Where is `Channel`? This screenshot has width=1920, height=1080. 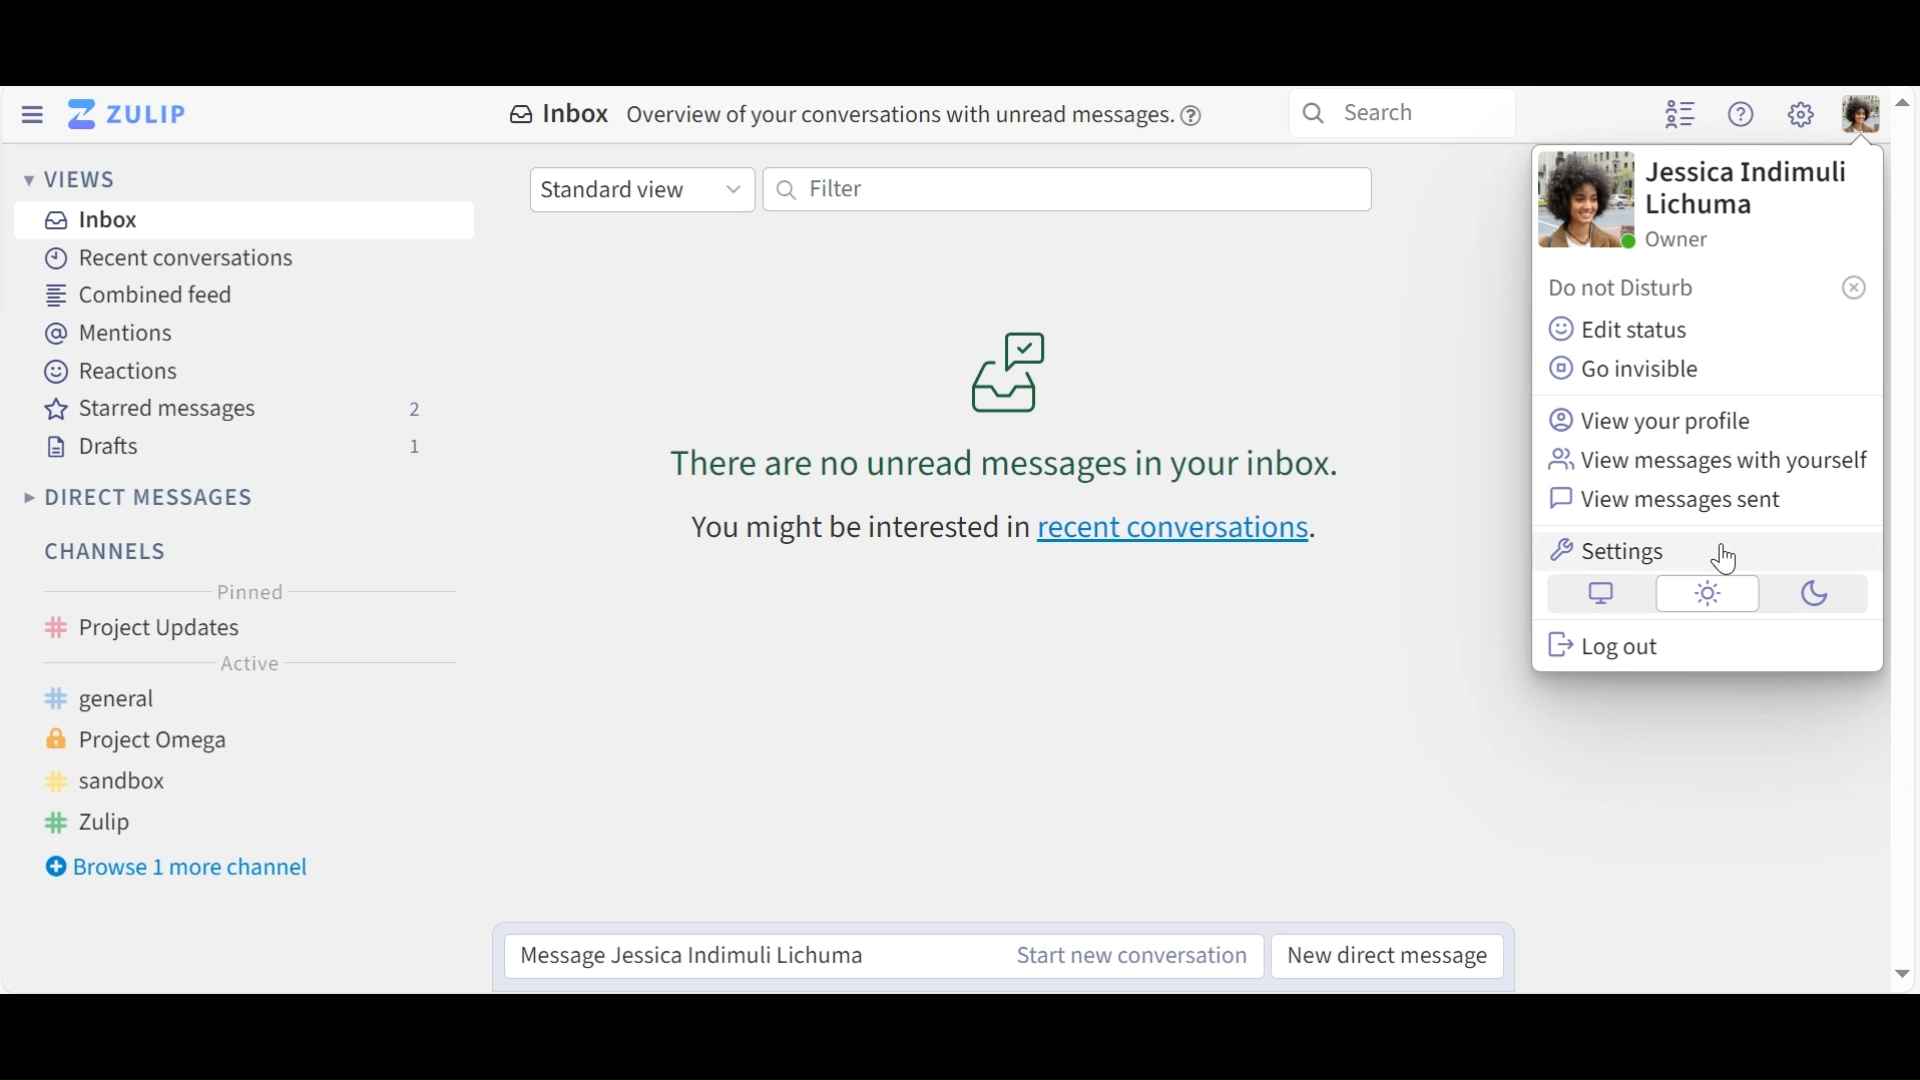 Channel is located at coordinates (244, 627).